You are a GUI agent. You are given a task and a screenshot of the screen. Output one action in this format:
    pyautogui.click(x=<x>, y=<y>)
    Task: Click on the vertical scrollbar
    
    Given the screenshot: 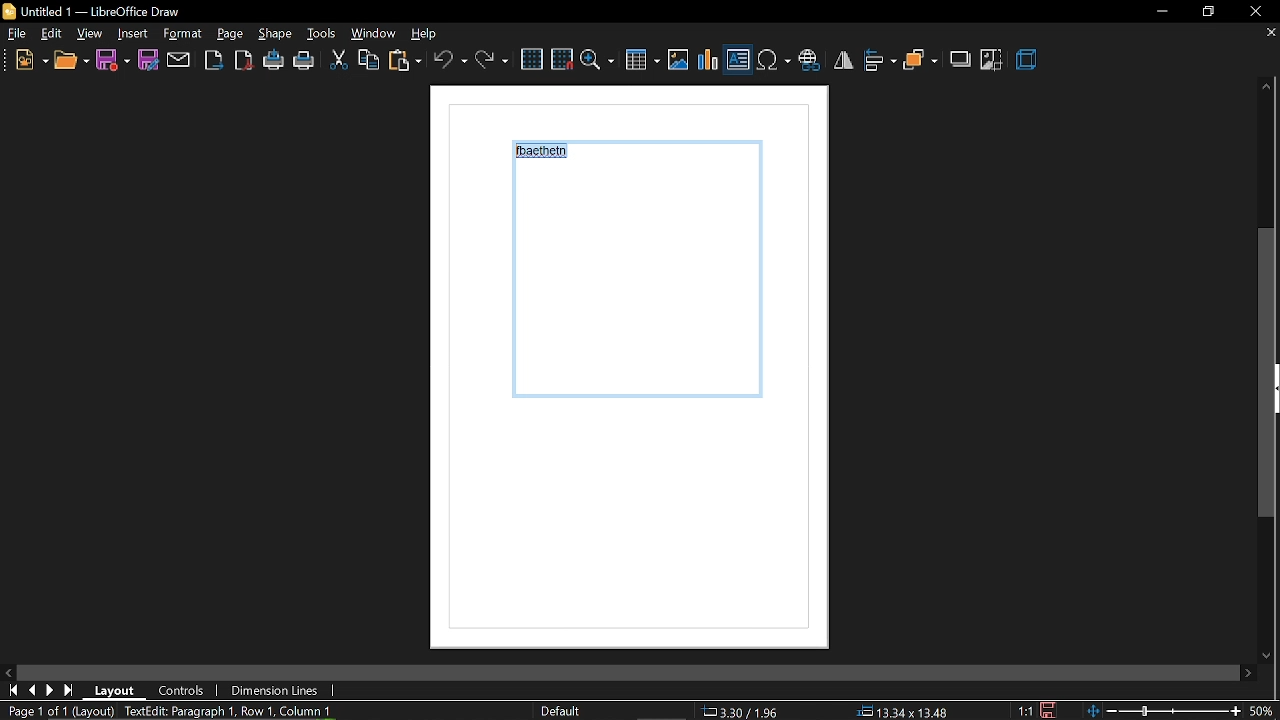 What is the action you would take?
    pyautogui.click(x=1267, y=375)
    